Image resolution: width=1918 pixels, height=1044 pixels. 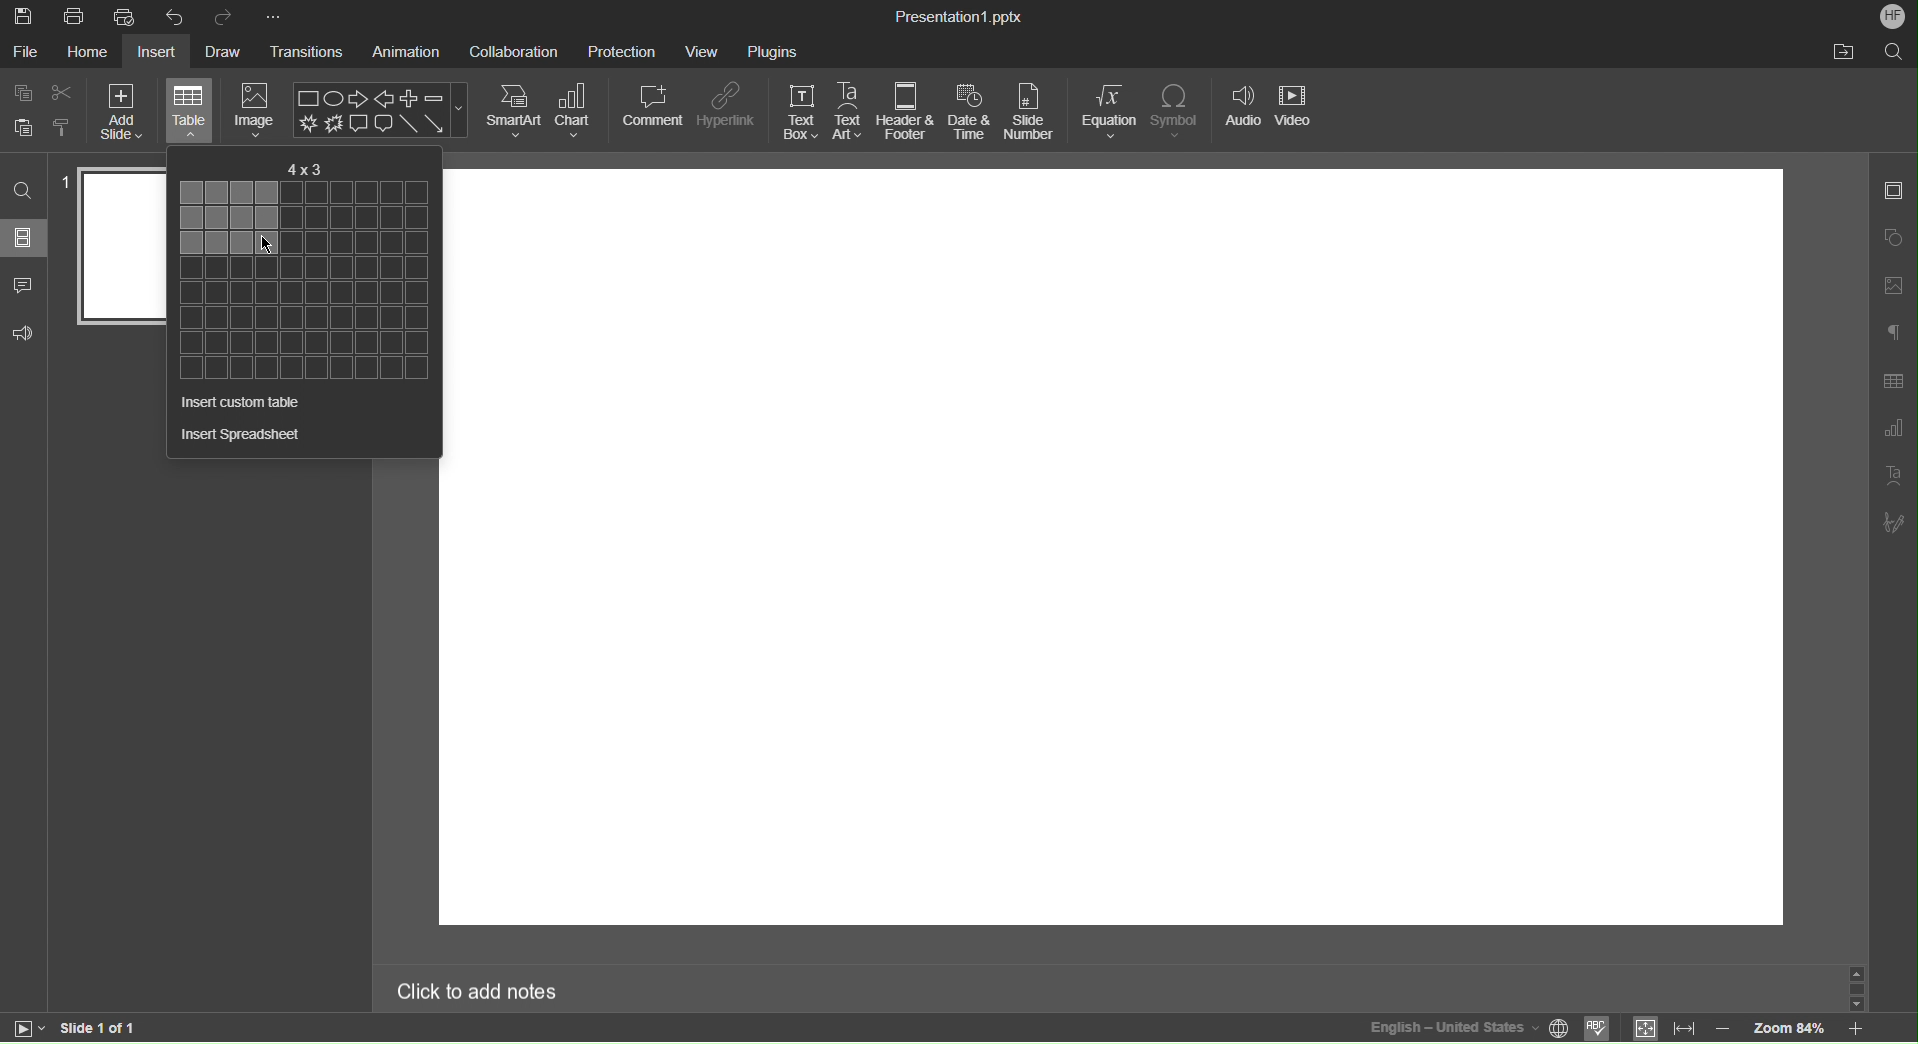 What do you see at coordinates (99, 1027) in the screenshot?
I see `Slide 1 of 1` at bounding box center [99, 1027].